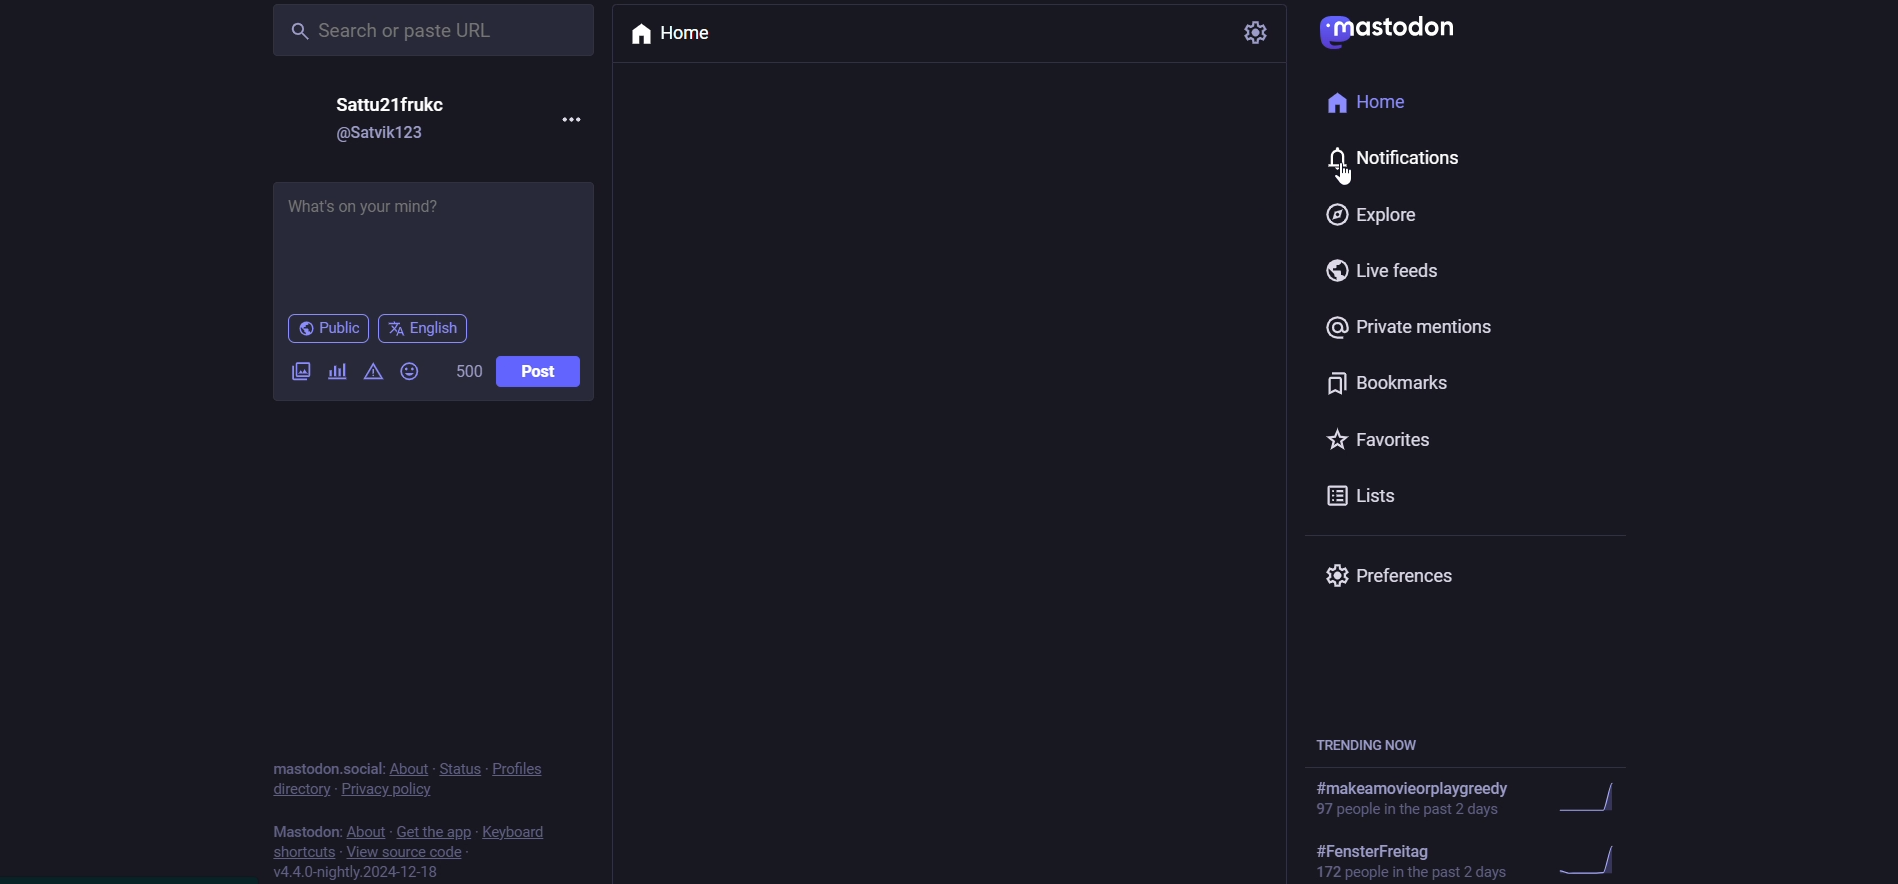 The width and height of the screenshot is (1898, 884). What do you see at coordinates (410, 769) in the screenshot?
I see `about` at bounding box center [410, 769].